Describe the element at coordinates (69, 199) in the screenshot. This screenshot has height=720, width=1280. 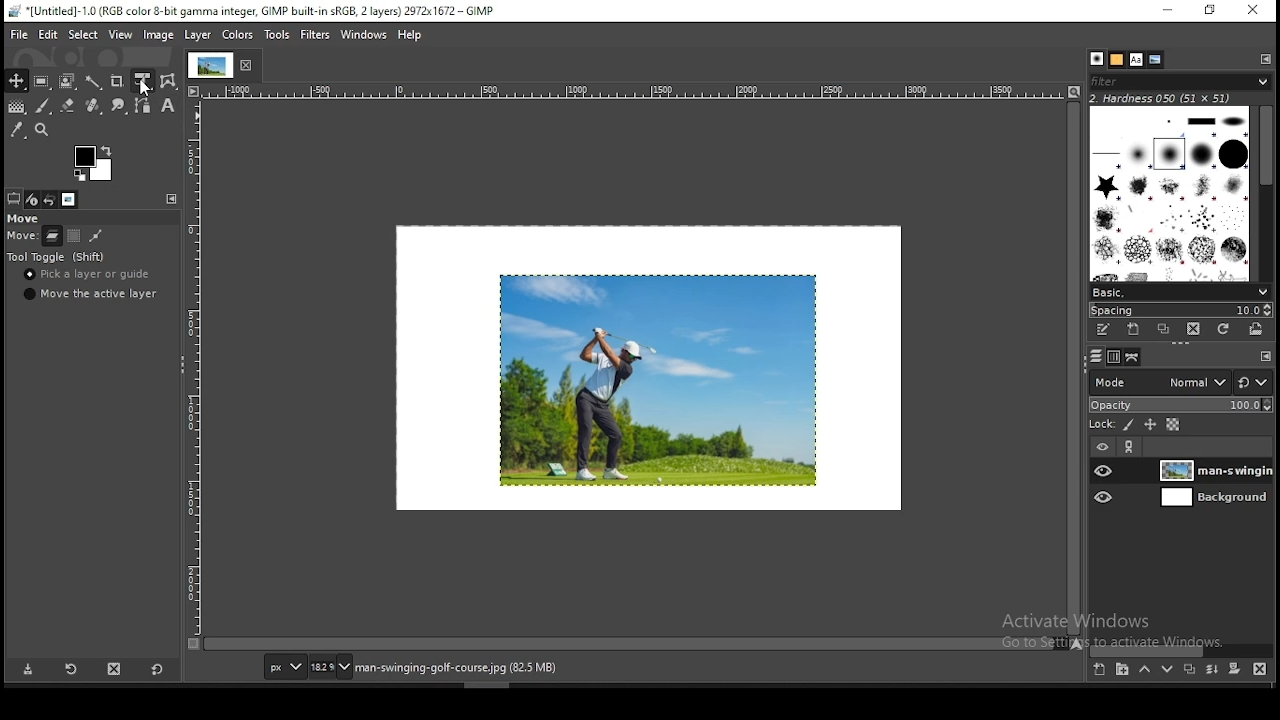
I see `images` at that location.